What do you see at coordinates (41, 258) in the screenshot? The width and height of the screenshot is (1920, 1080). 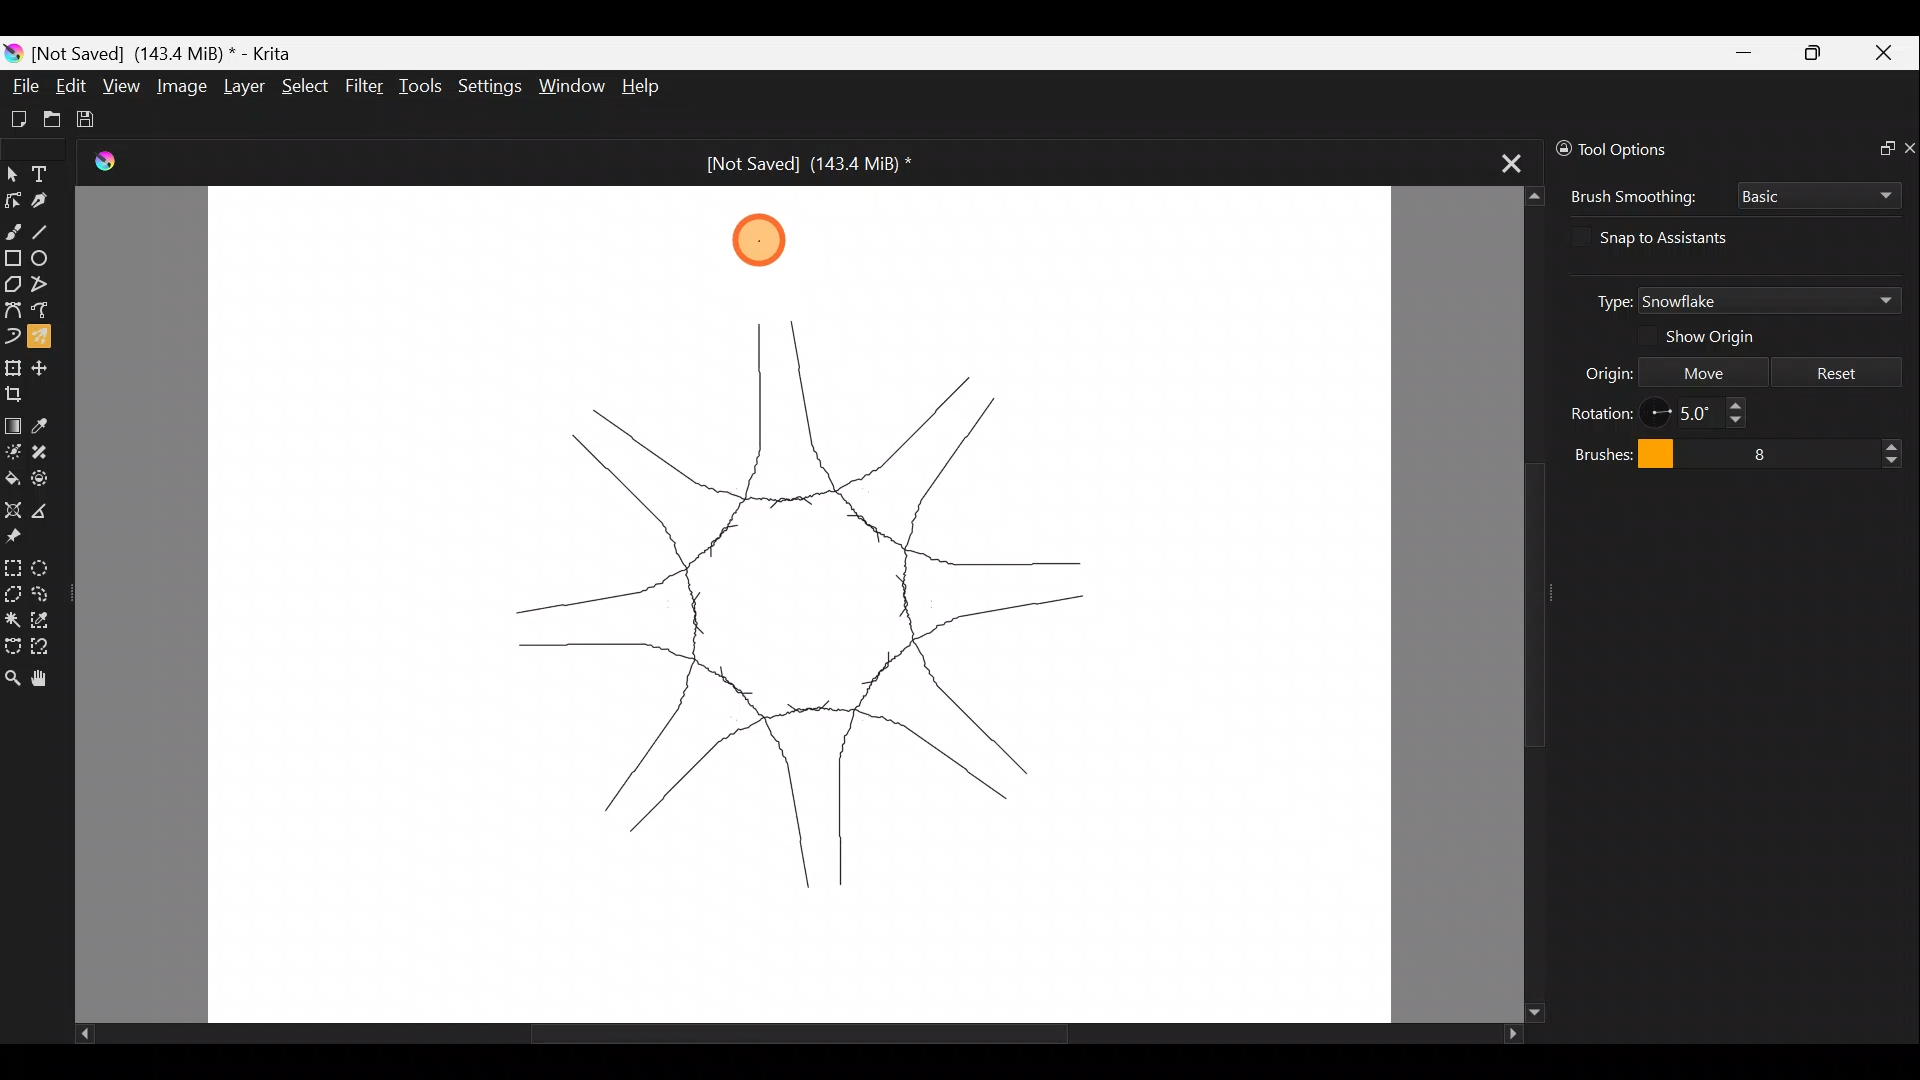 I see `Ellipse` at bounding box center [41, 258].